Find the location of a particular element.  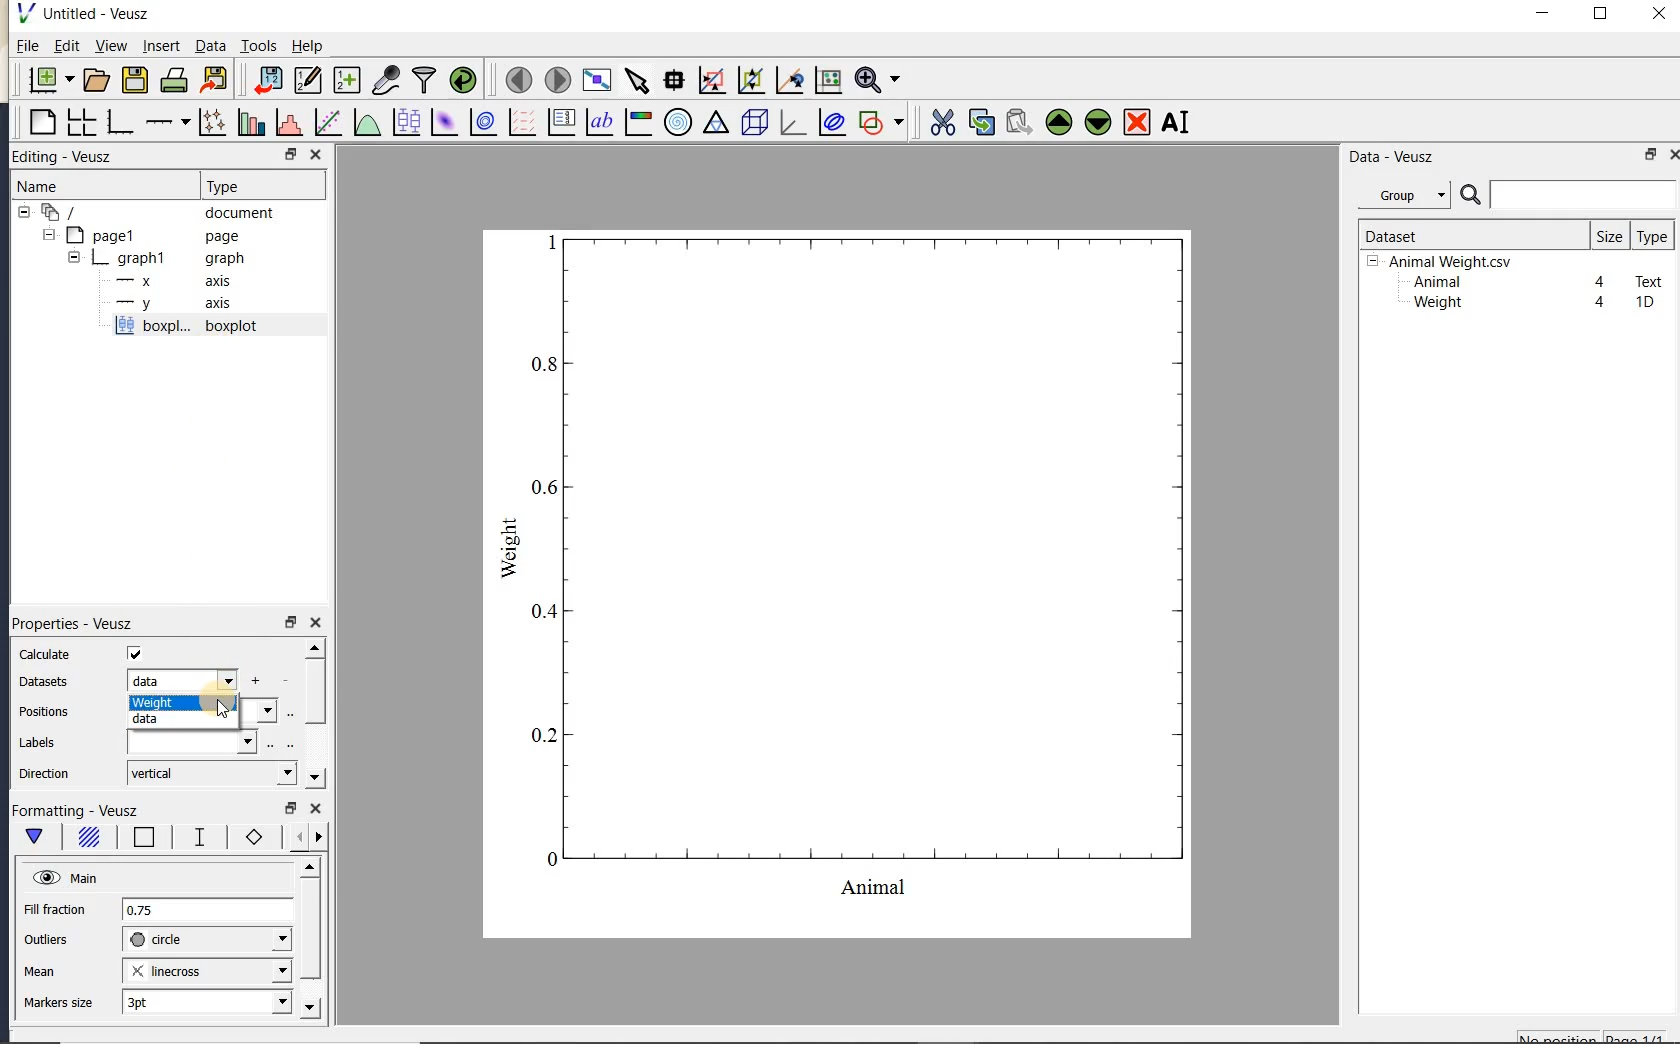

Properties - Veusz is located at coordinates (71, 622).